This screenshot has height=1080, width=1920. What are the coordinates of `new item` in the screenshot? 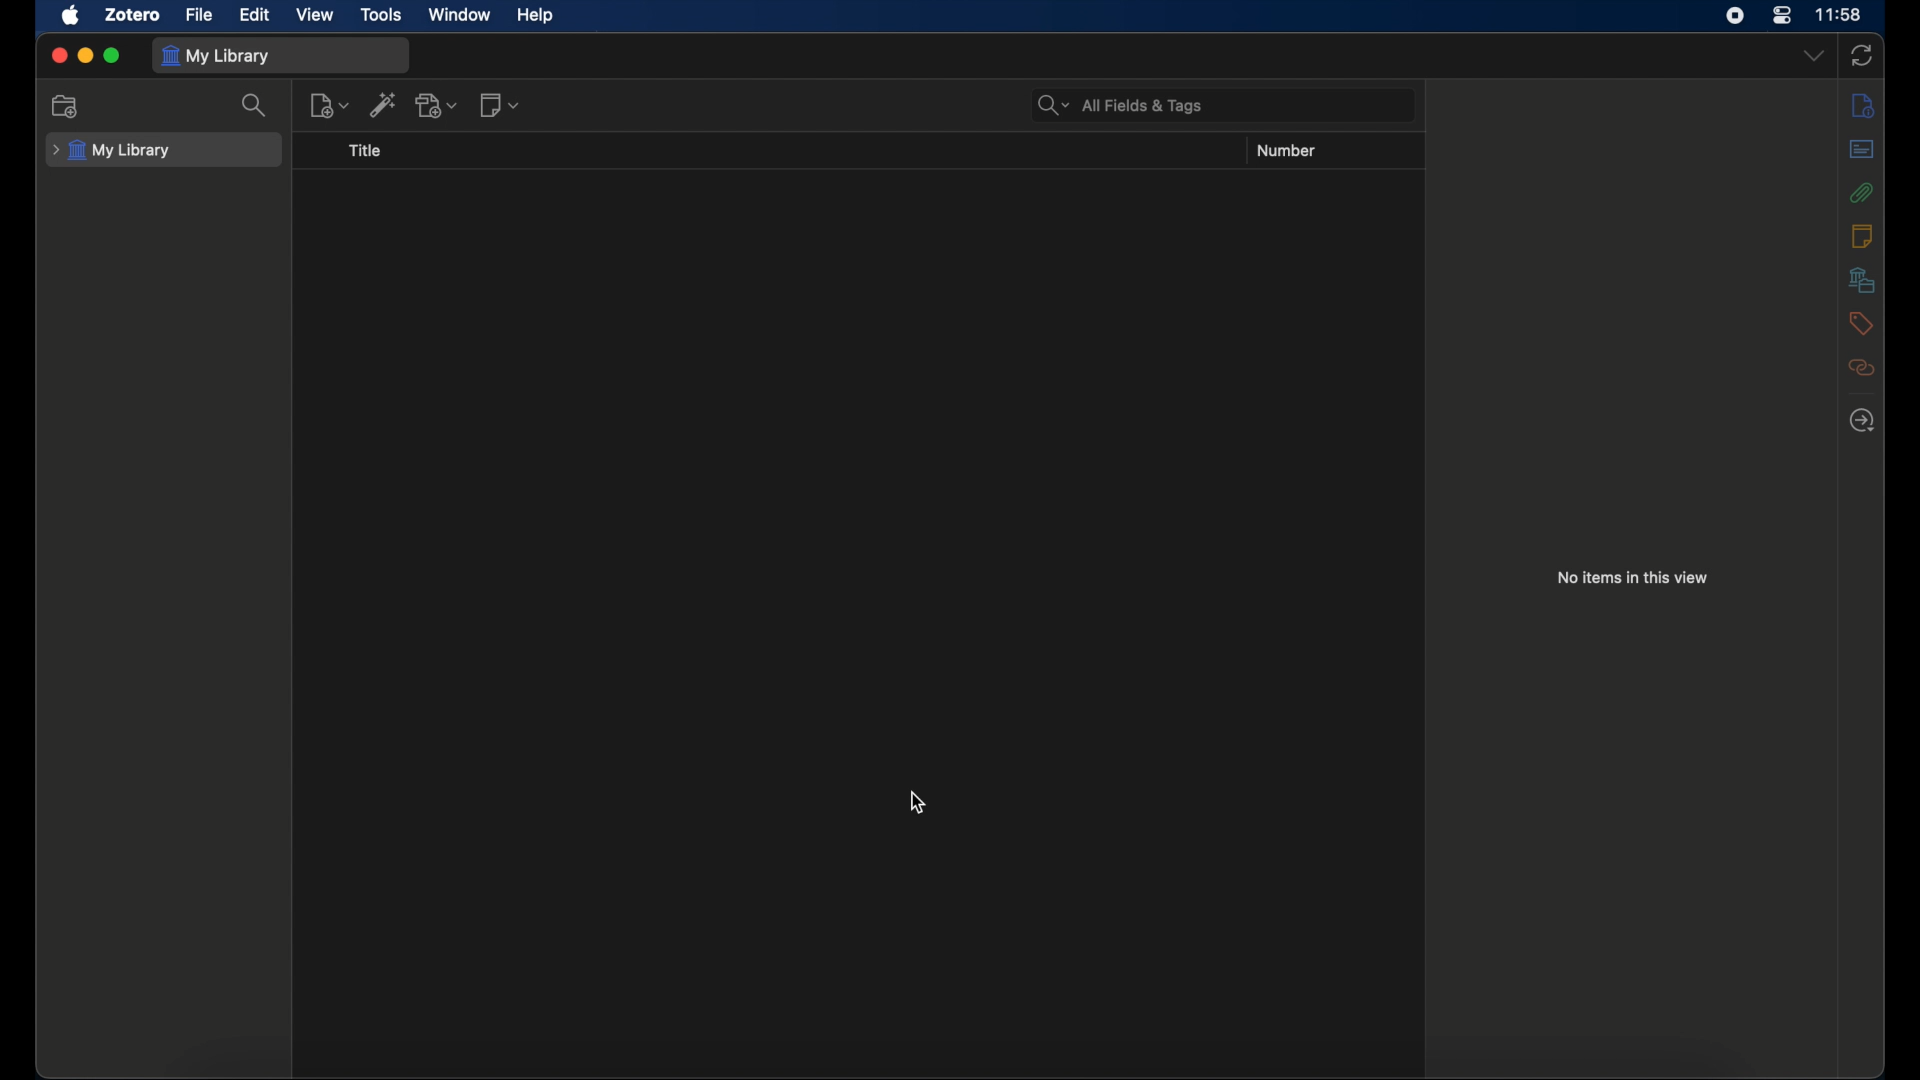 It's located at (330, 105).